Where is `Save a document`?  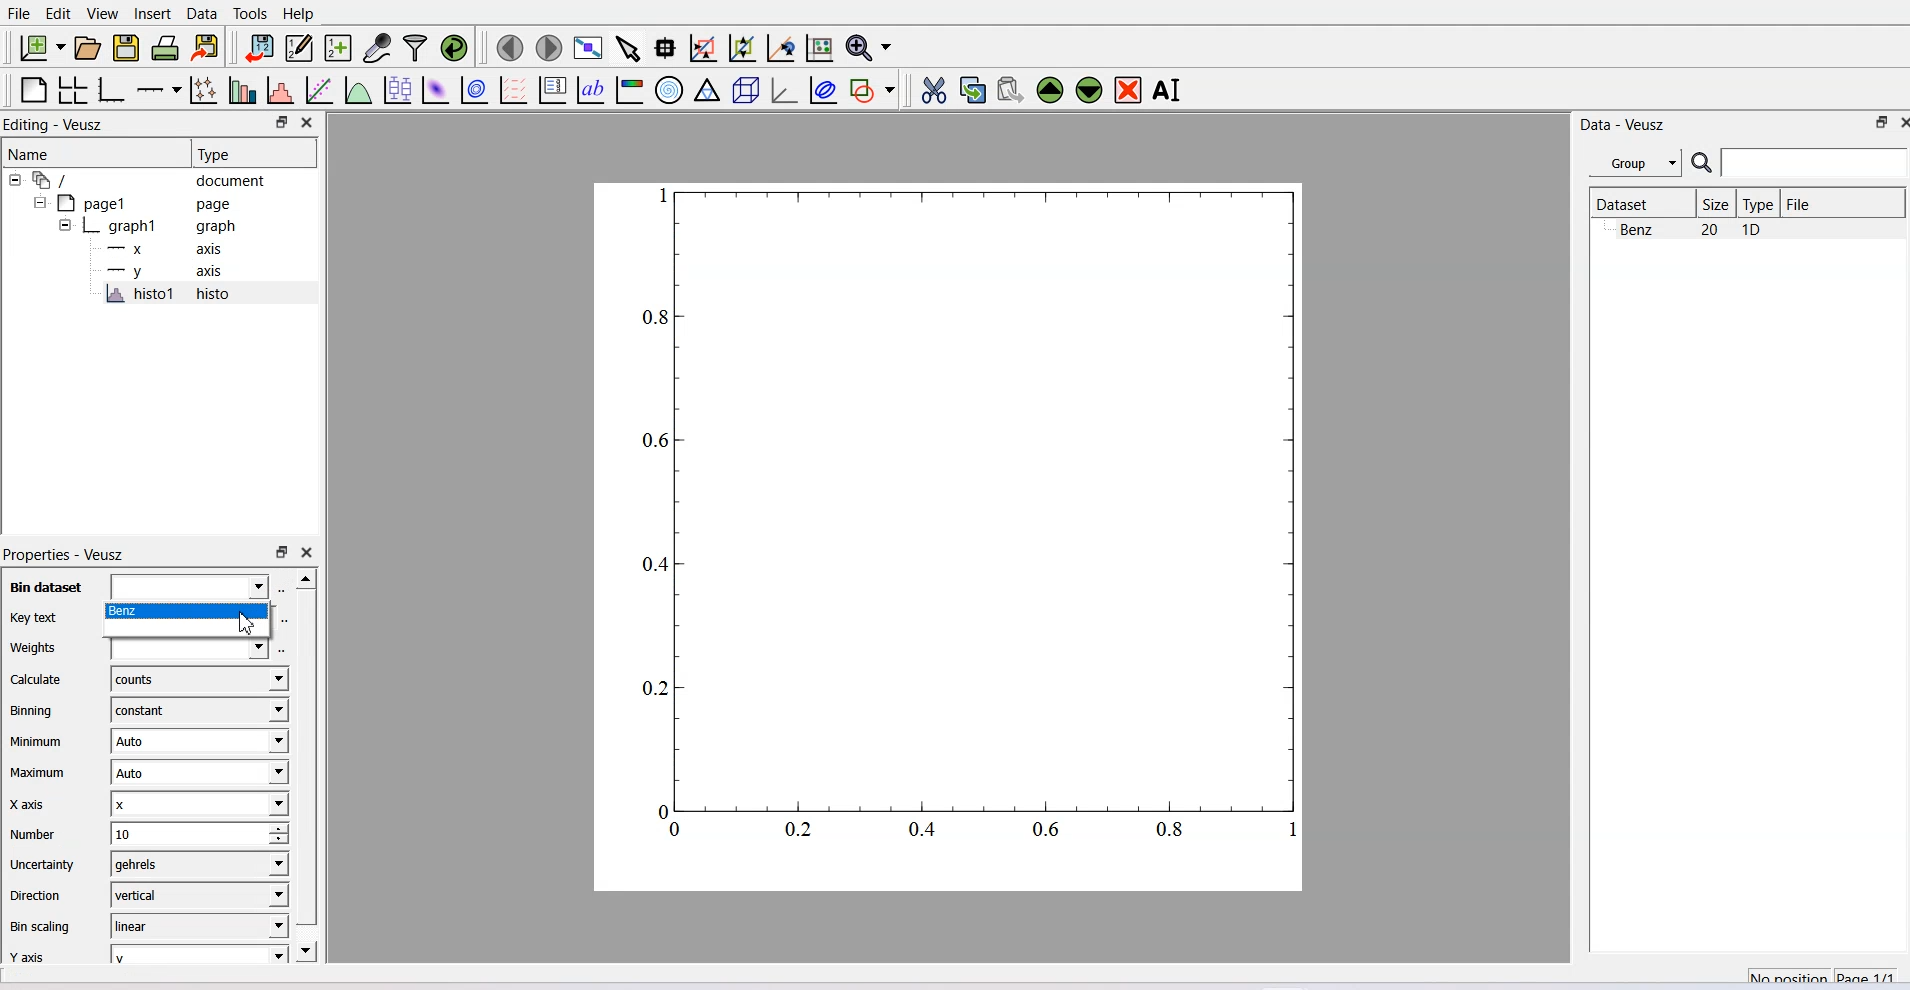 Save a document is located at coordinates (127, 48).